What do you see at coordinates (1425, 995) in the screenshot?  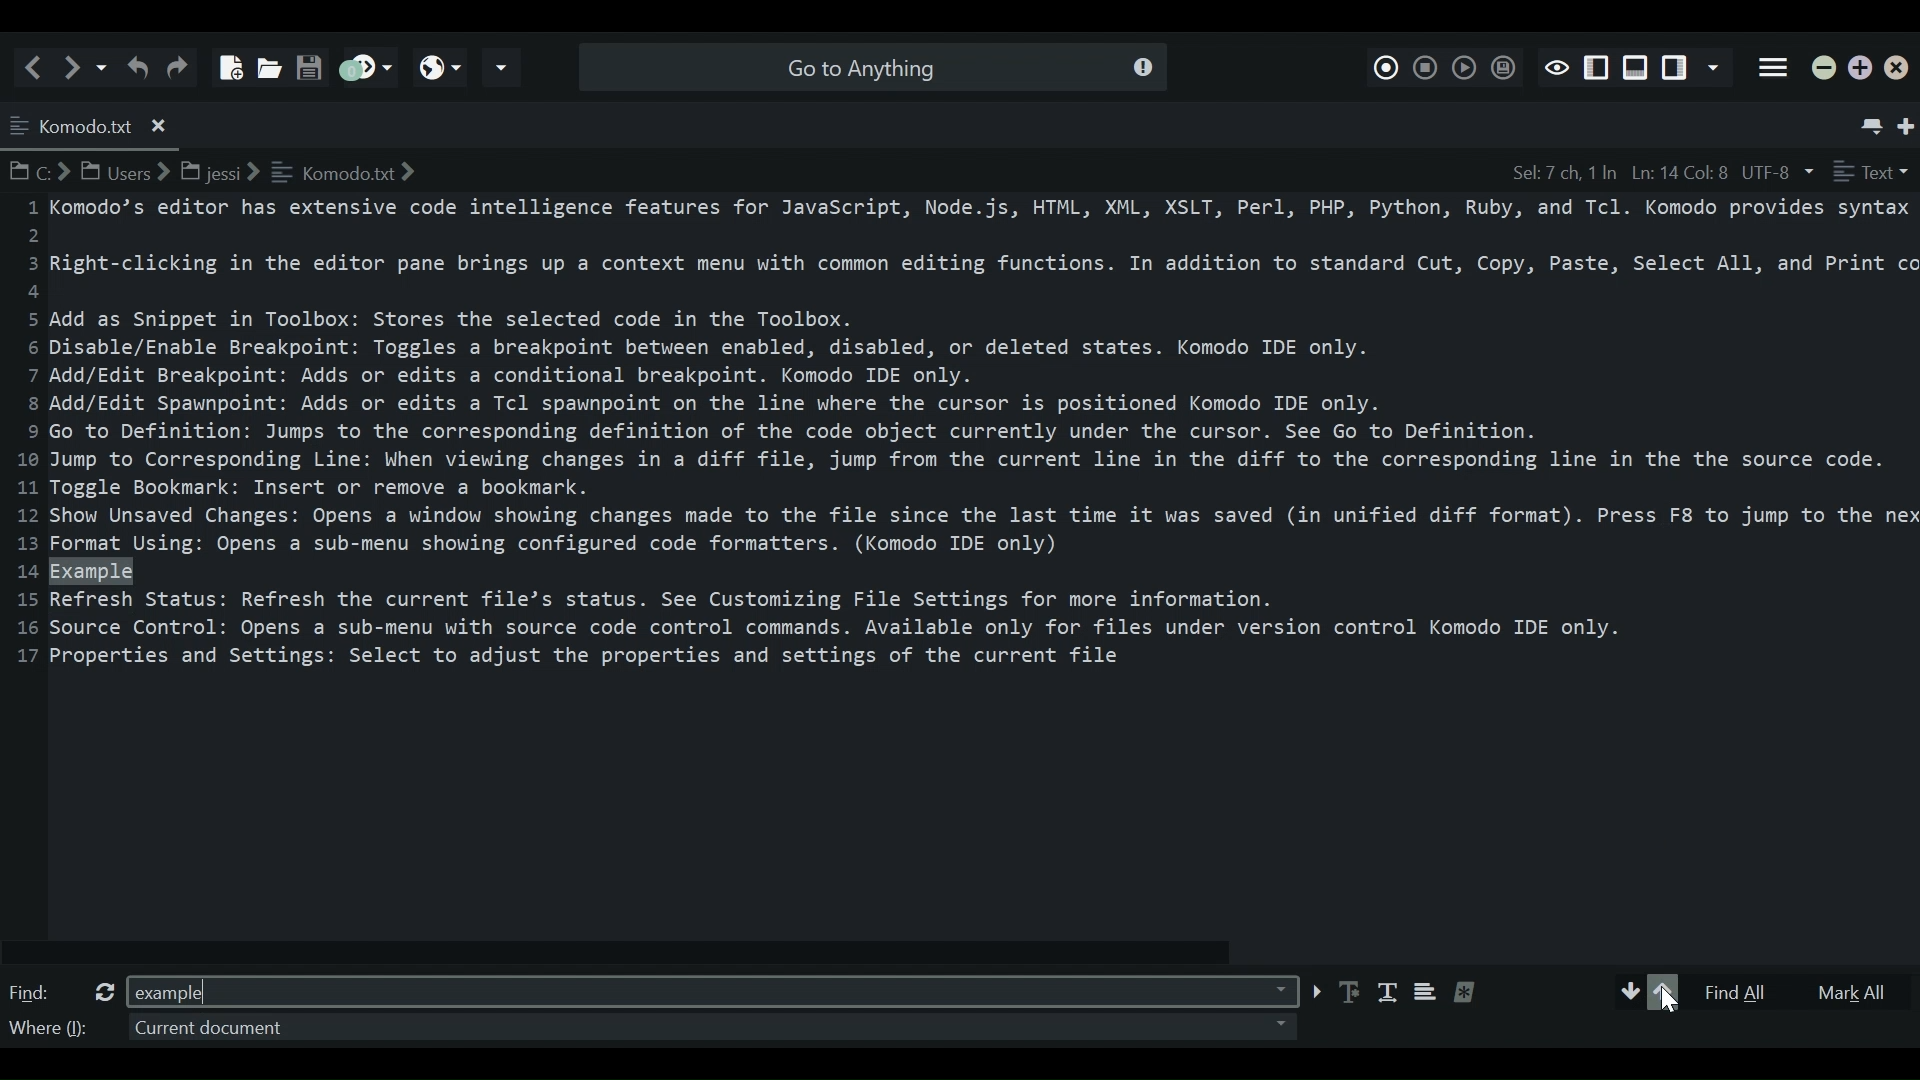 I see `Use multiple lines` at bounding box center [1425, 995].